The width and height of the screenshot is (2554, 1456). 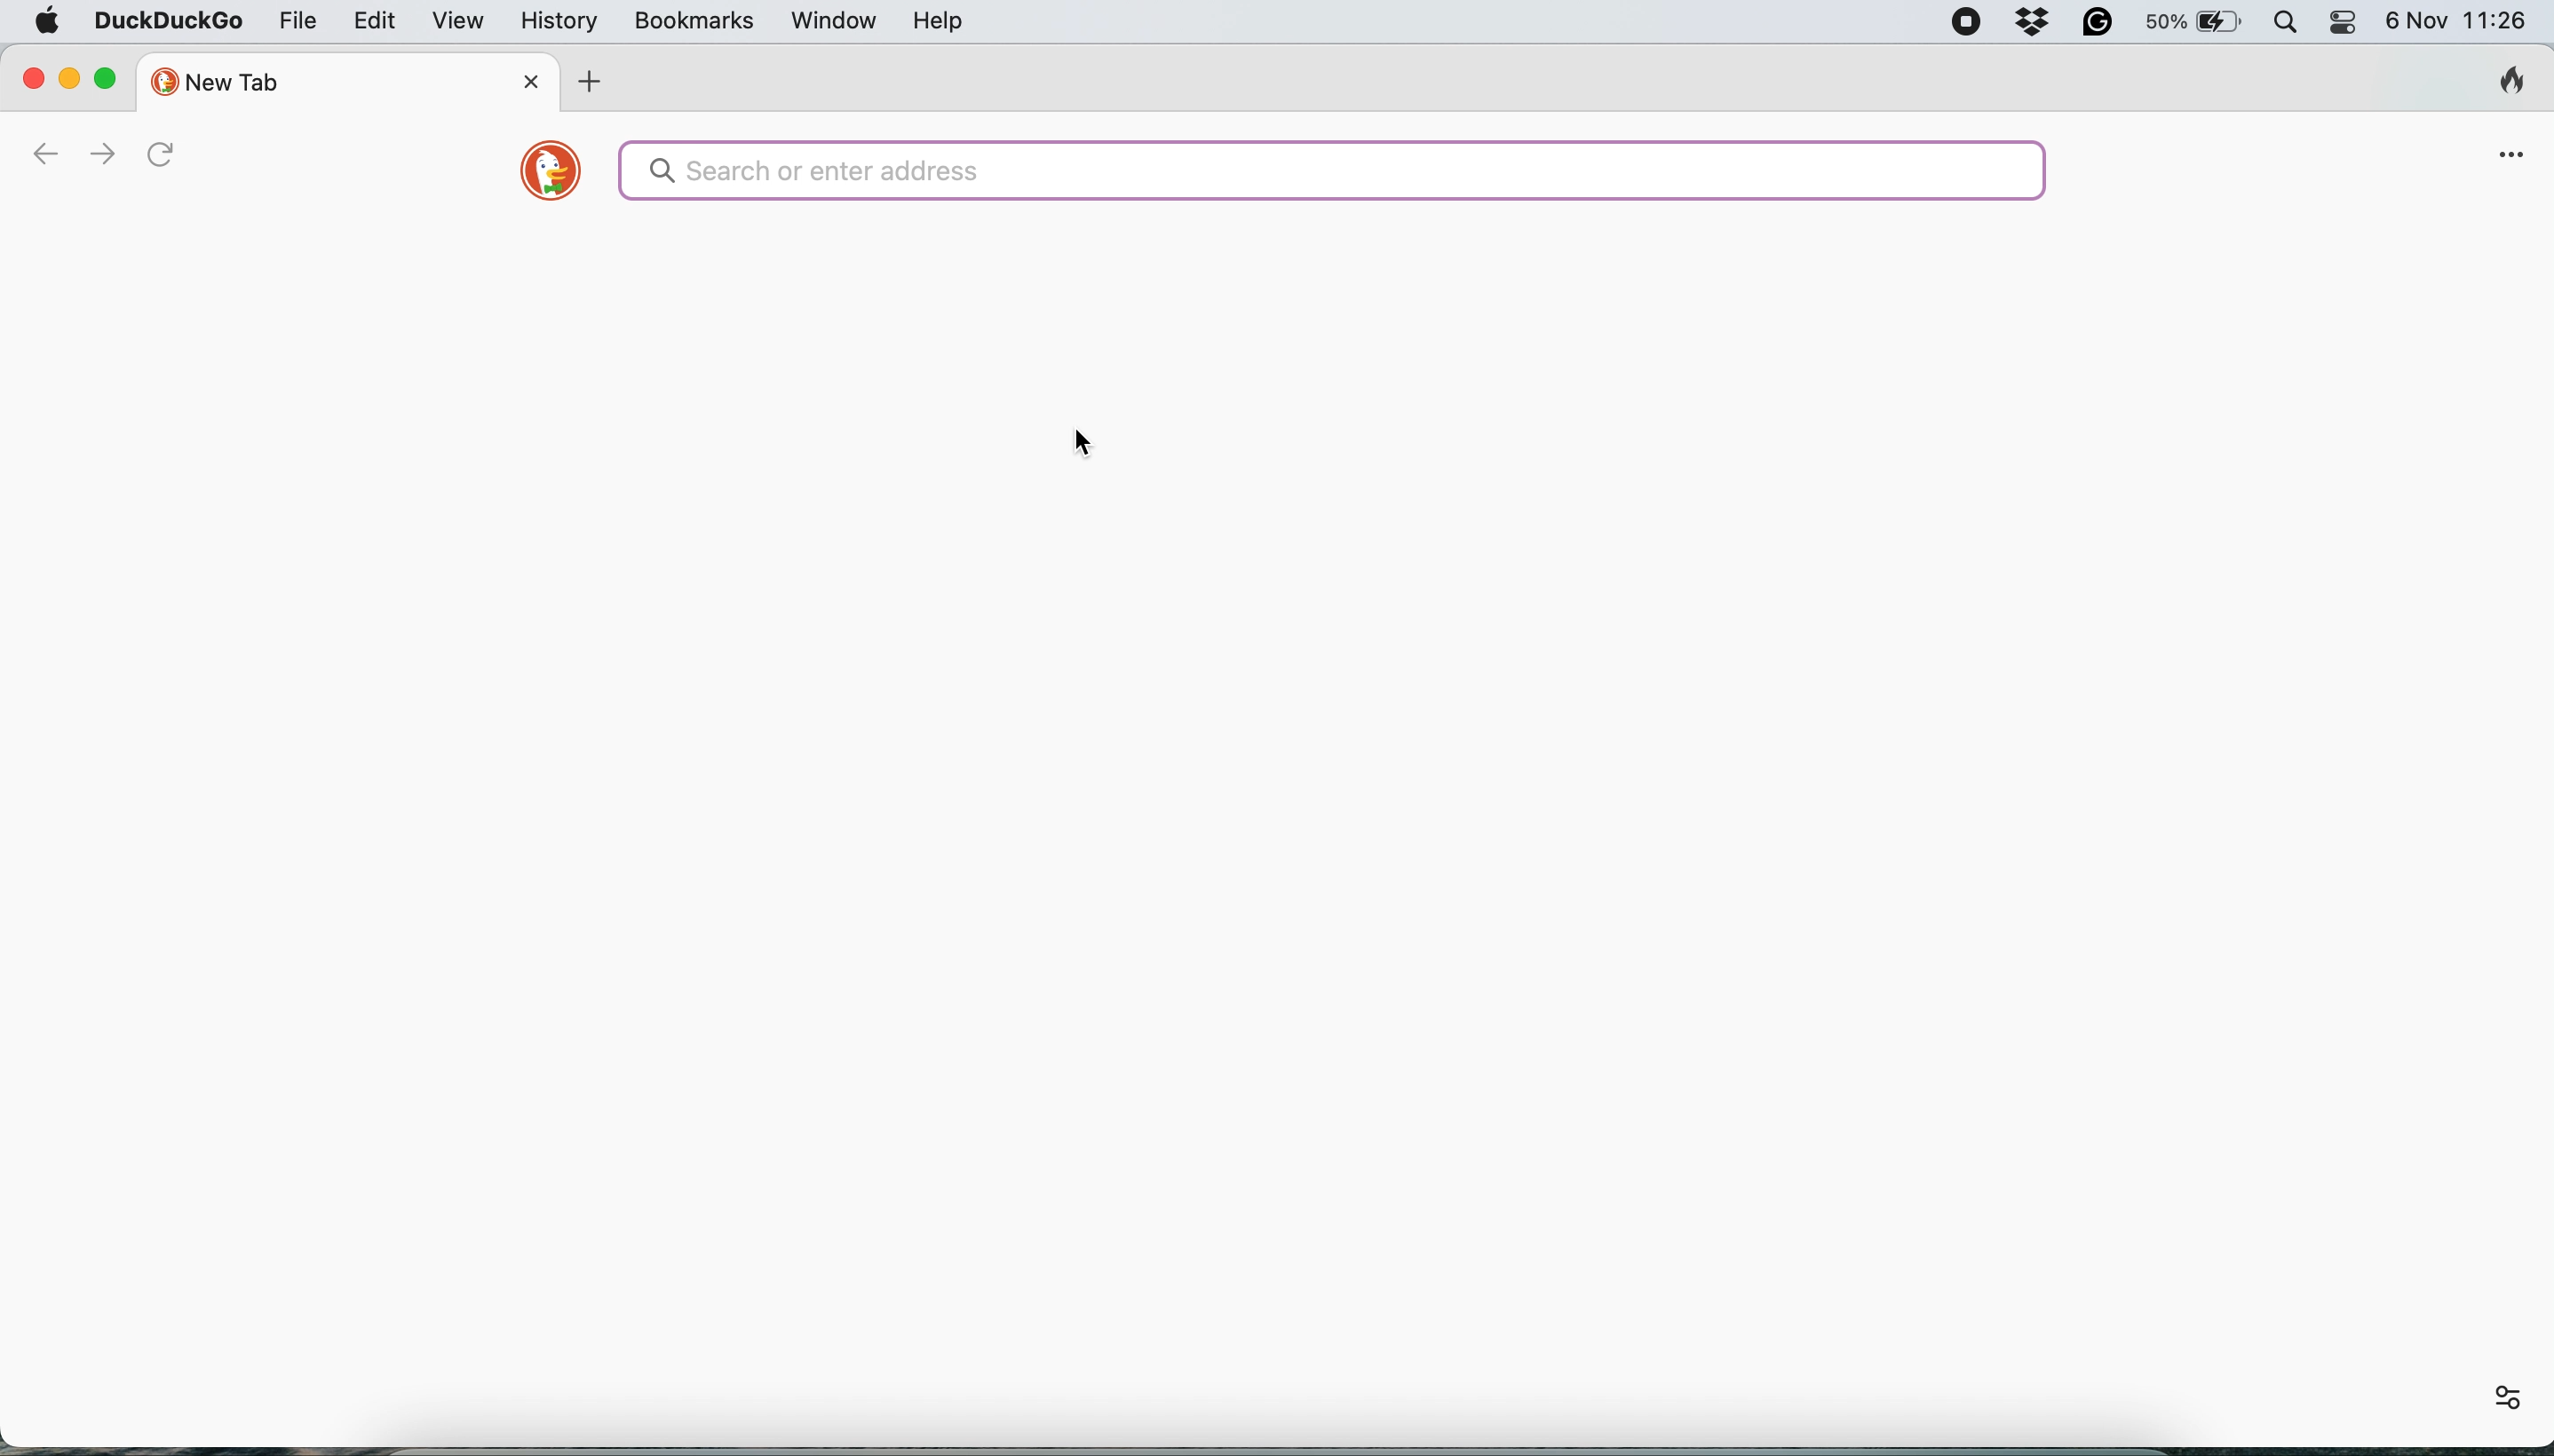 What do you see at coordinates (525, 80) in the screenshot?
I see `close` at bounding box center [525, 80].